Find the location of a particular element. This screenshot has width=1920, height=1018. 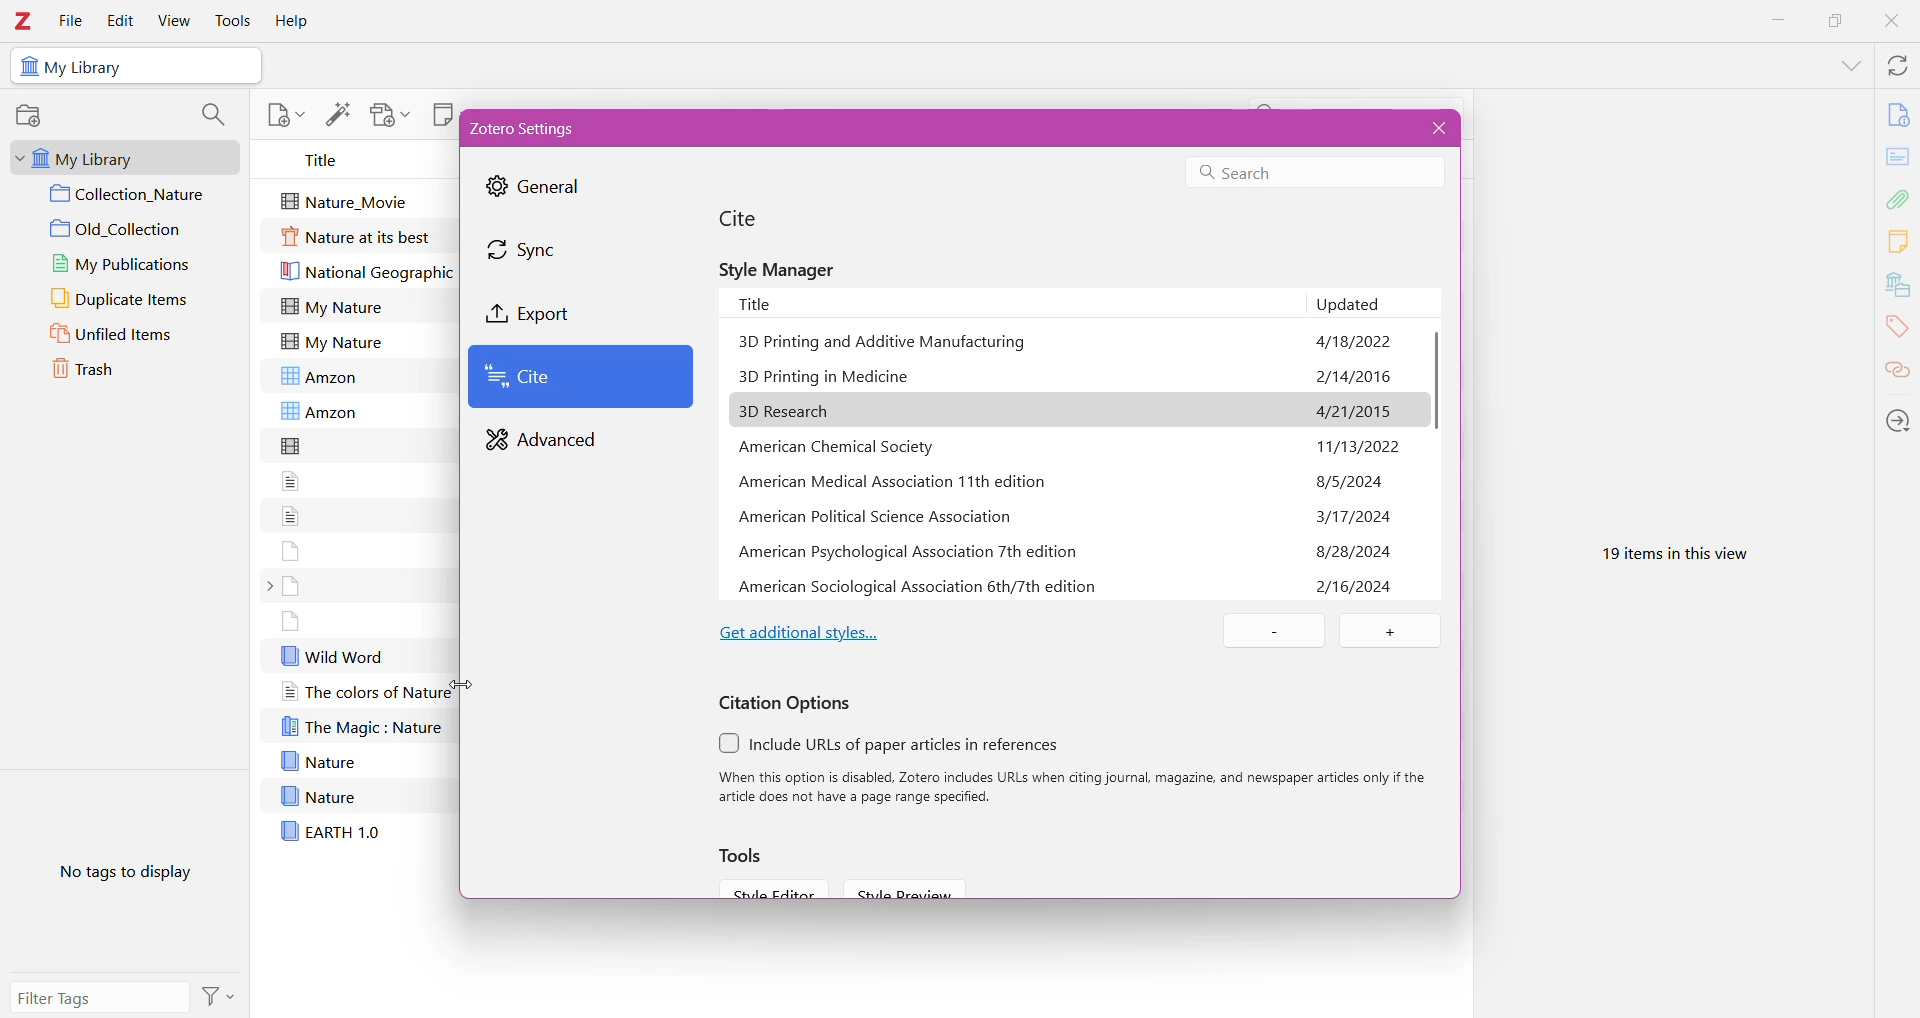

3D Printing and Additive Manufacturing is located at coordinates (885, 345).